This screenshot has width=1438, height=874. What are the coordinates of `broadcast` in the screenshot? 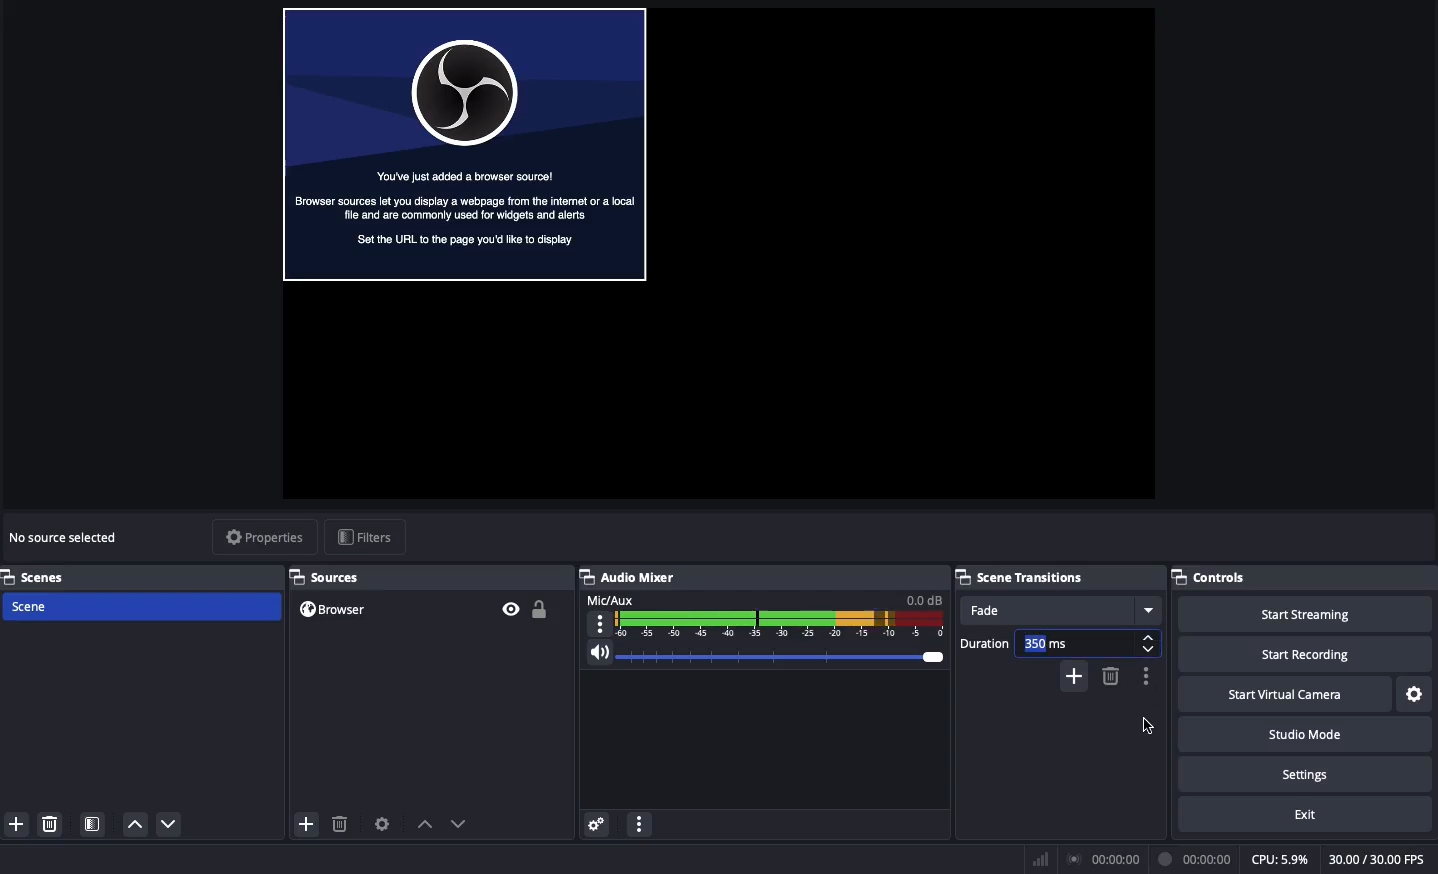 It's located at (1104, 856).